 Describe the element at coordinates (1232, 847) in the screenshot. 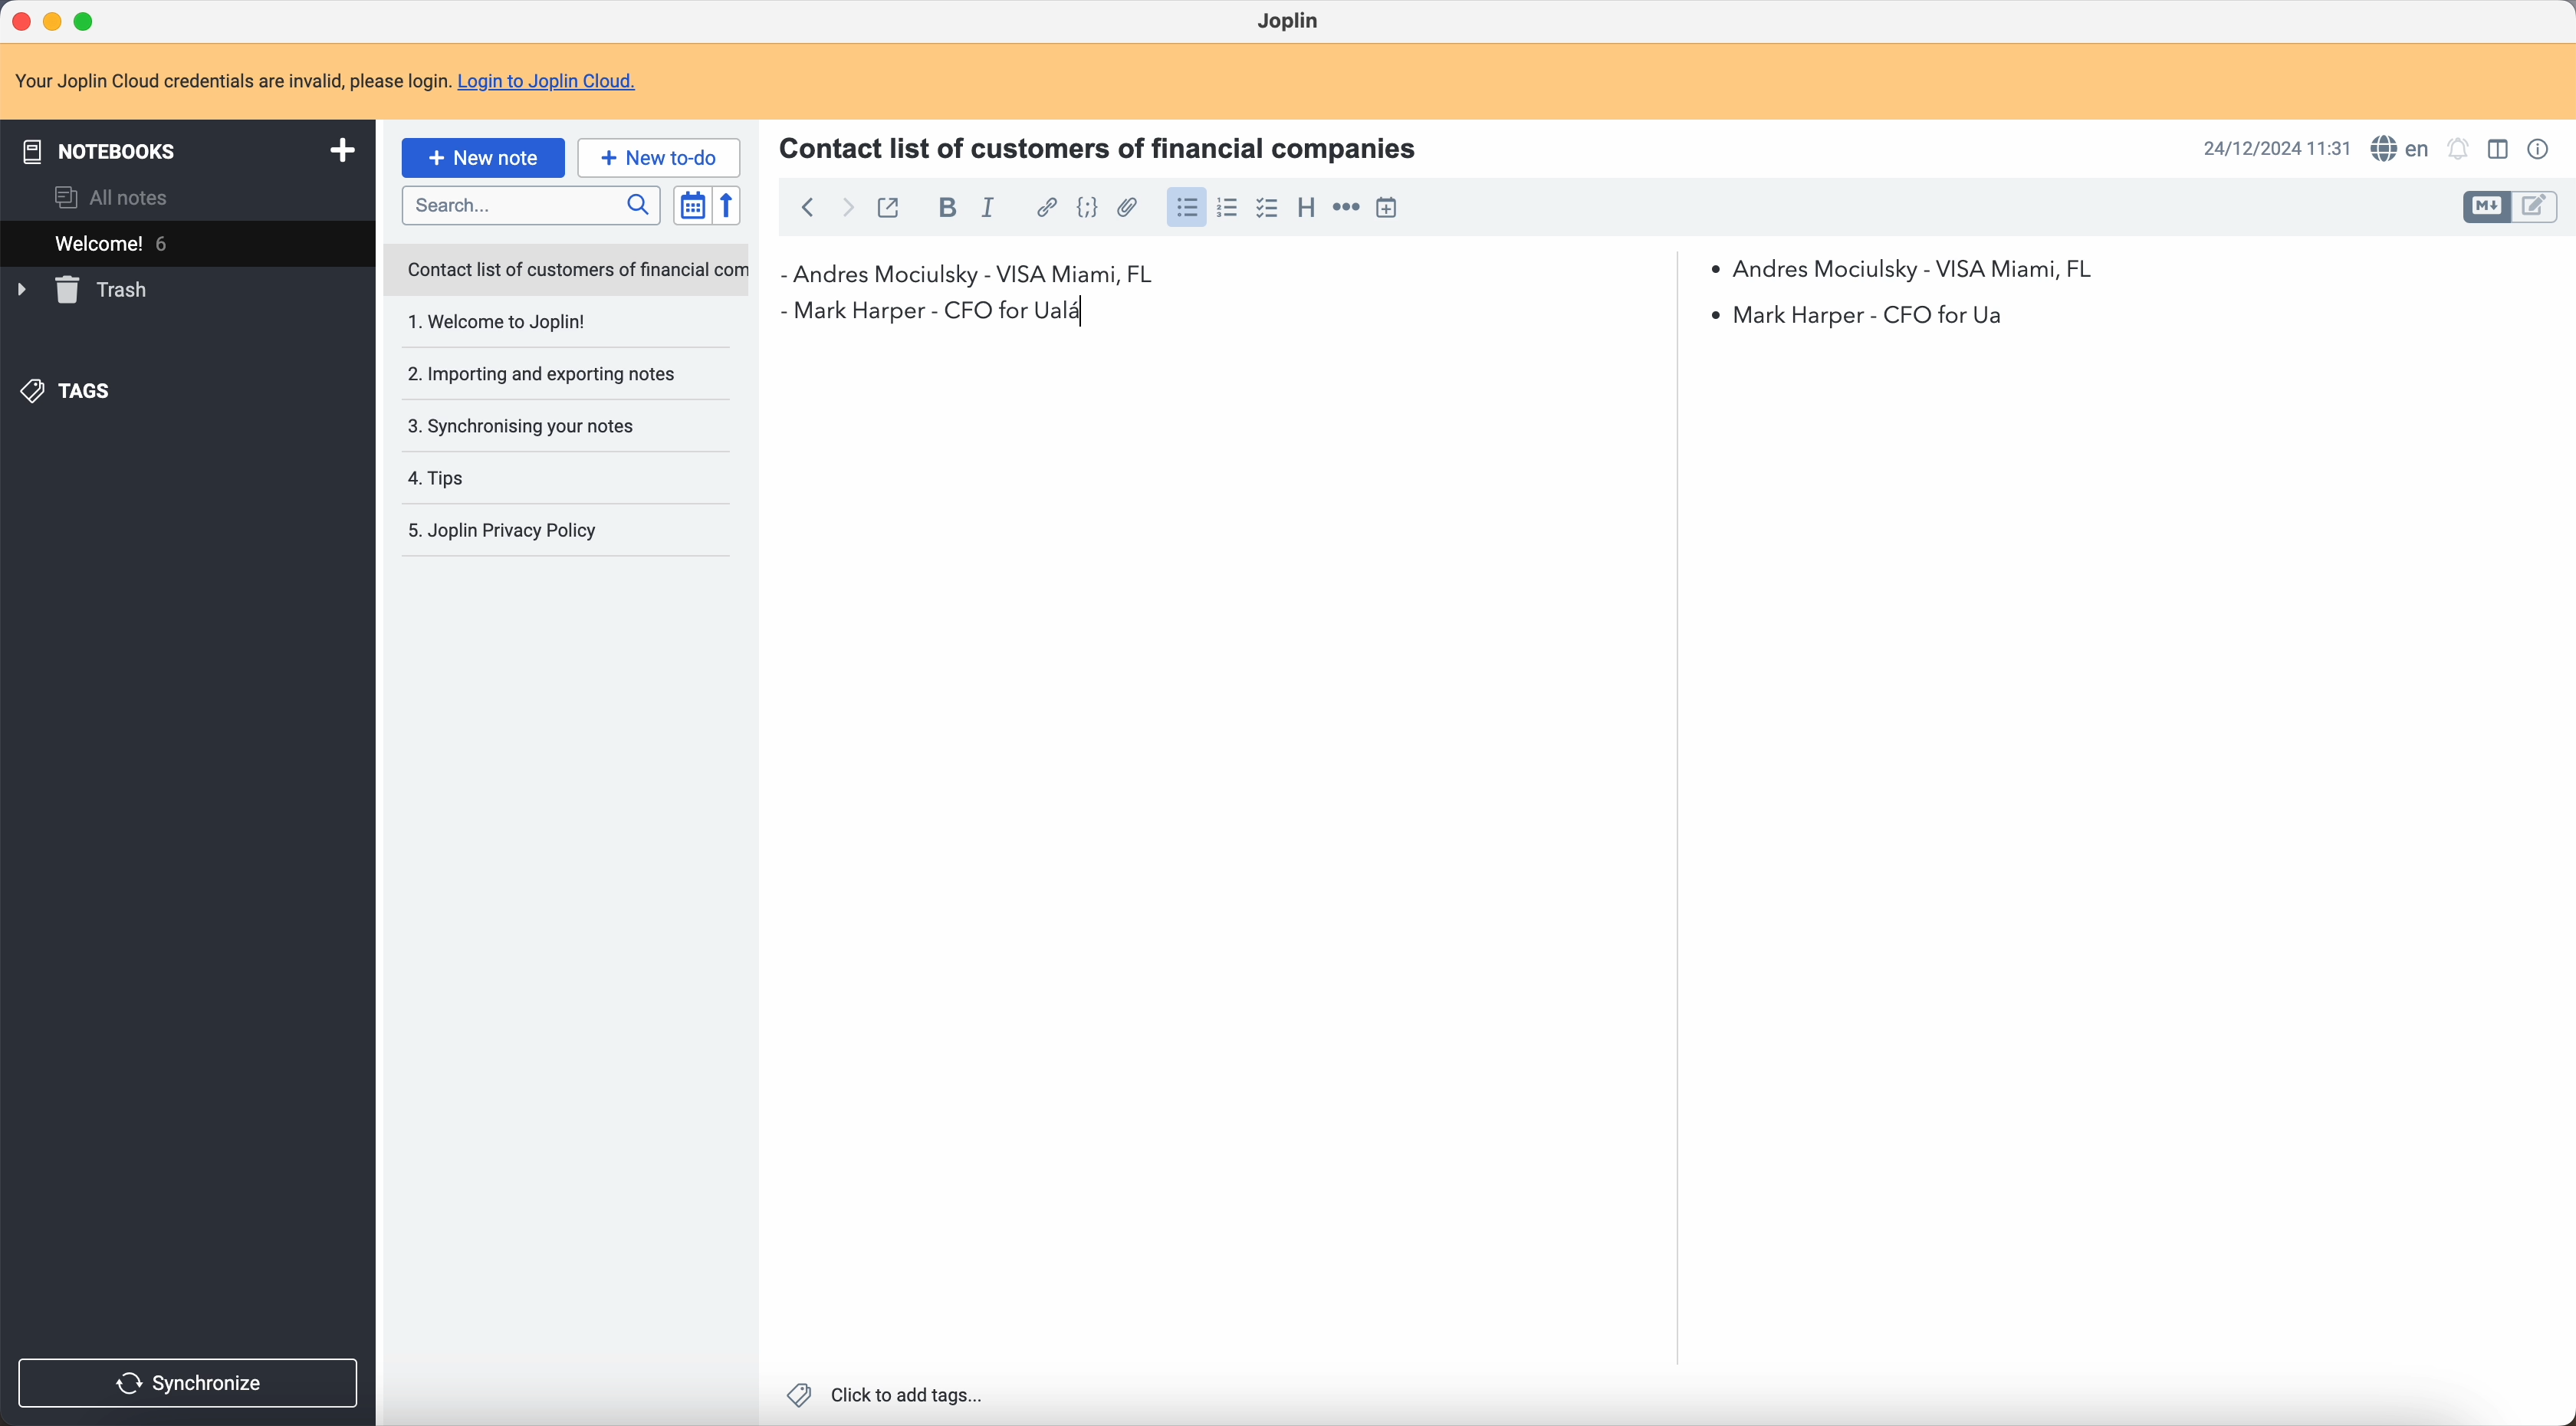

I see `body text` at that location.